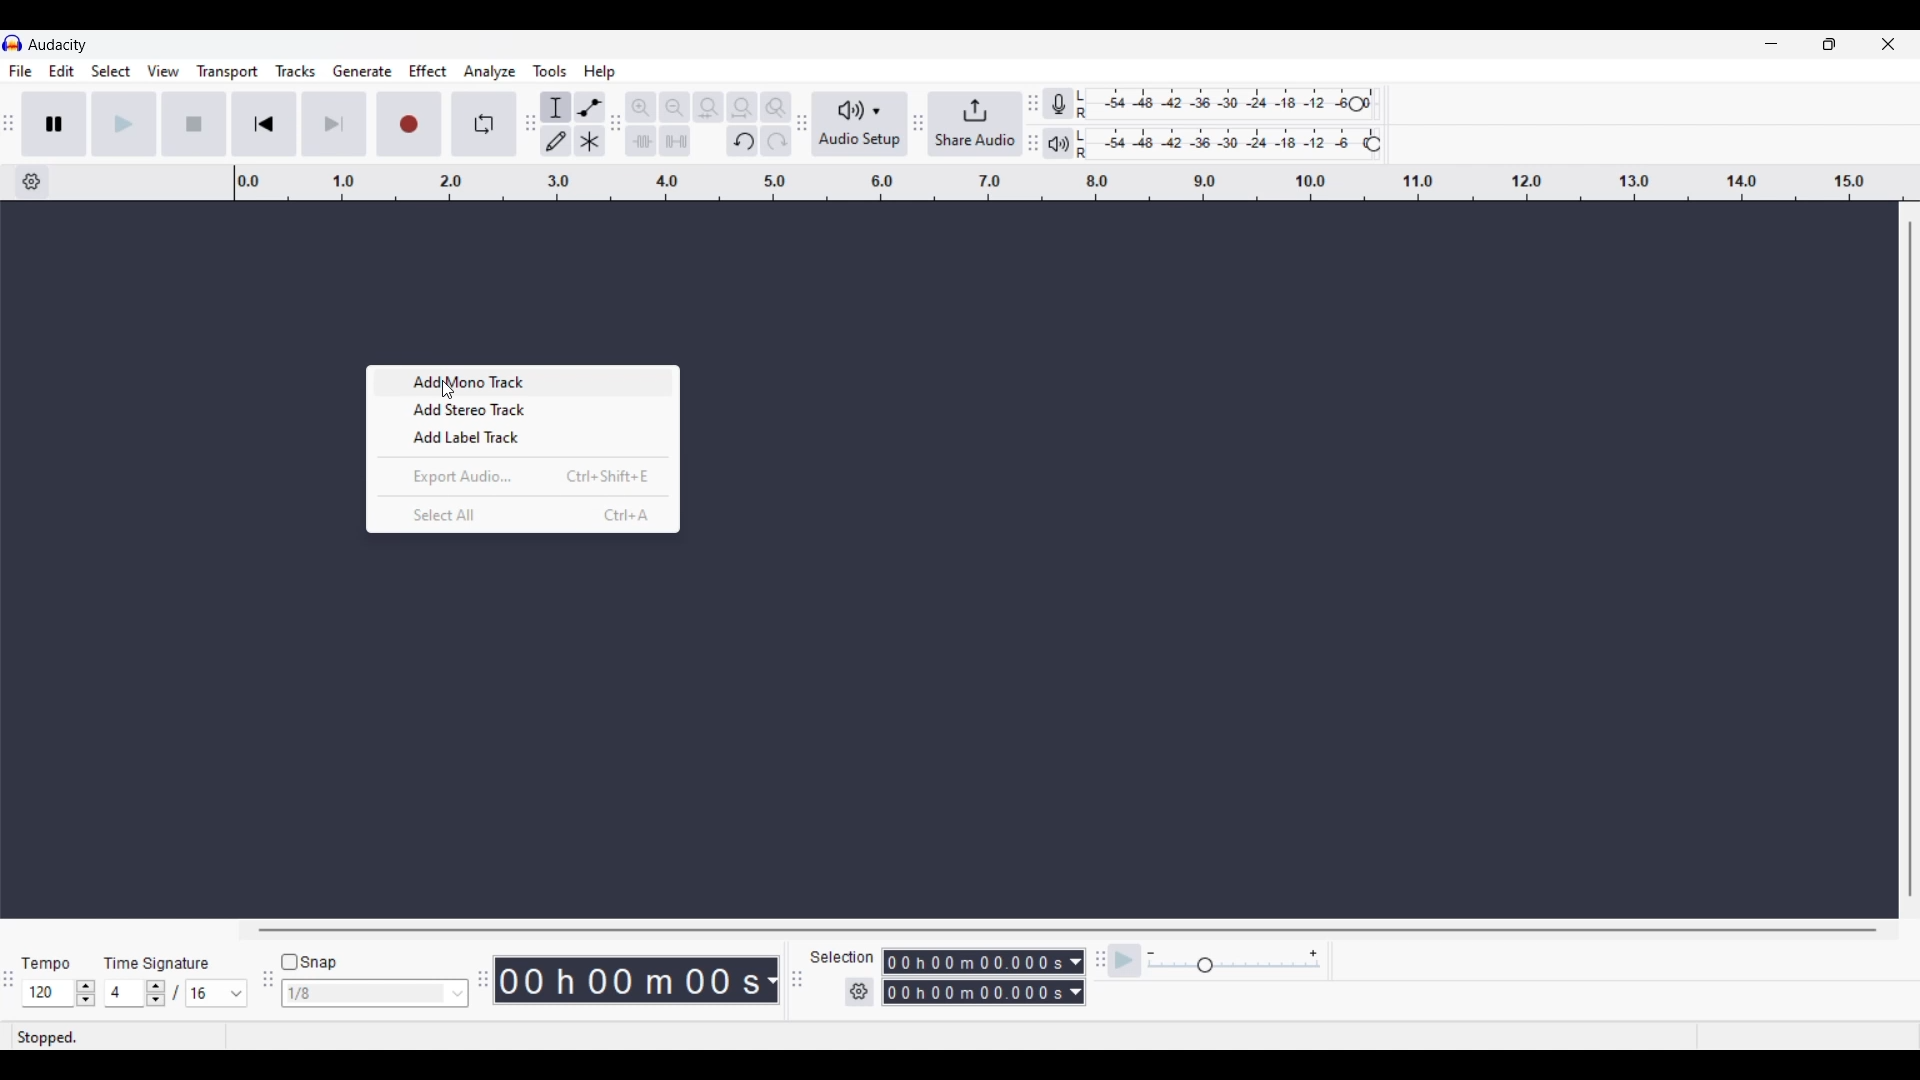  What do you see at coordinates (1066, 143) in the screenshot?
I see `Playback meter` at bounding box center [1066, 143].